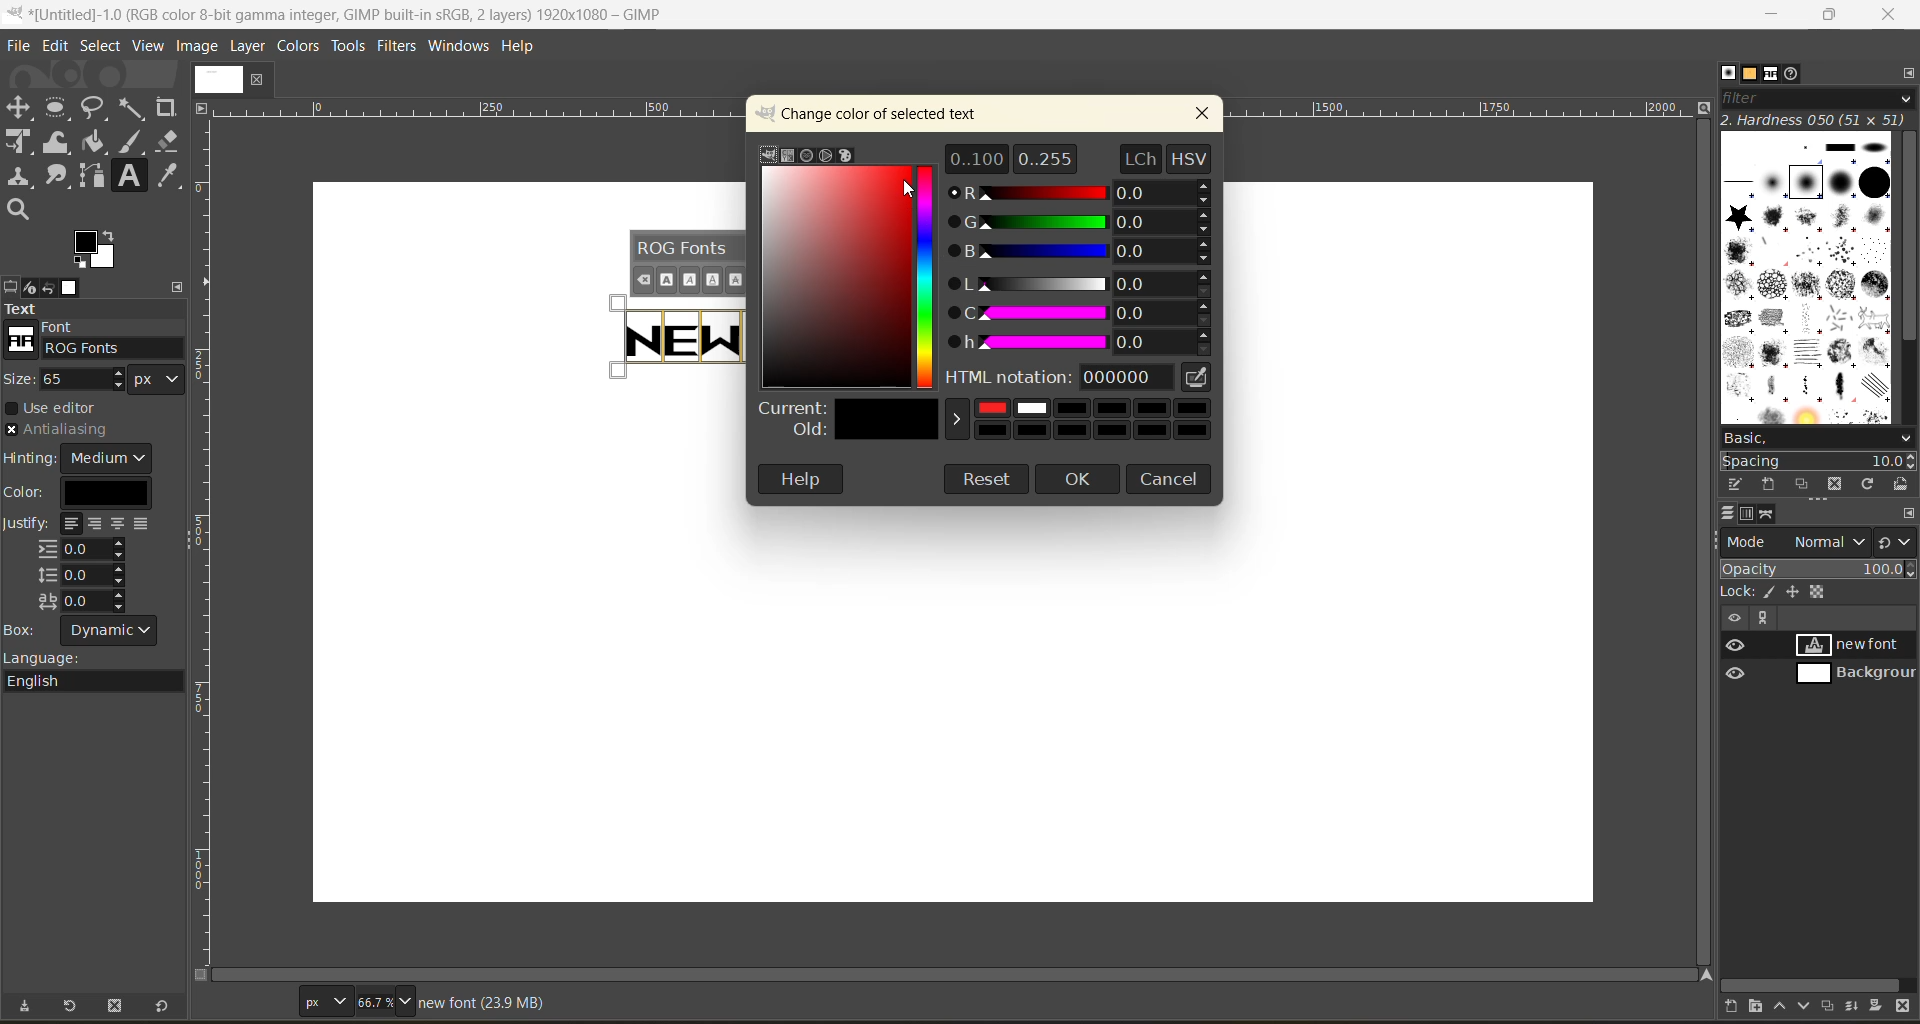 The height and width of the screenshot is (1024, 1920). What do you see at coordinates (881, 113) in the screenshot?
I see `change color` at bounding box center [881, 113].